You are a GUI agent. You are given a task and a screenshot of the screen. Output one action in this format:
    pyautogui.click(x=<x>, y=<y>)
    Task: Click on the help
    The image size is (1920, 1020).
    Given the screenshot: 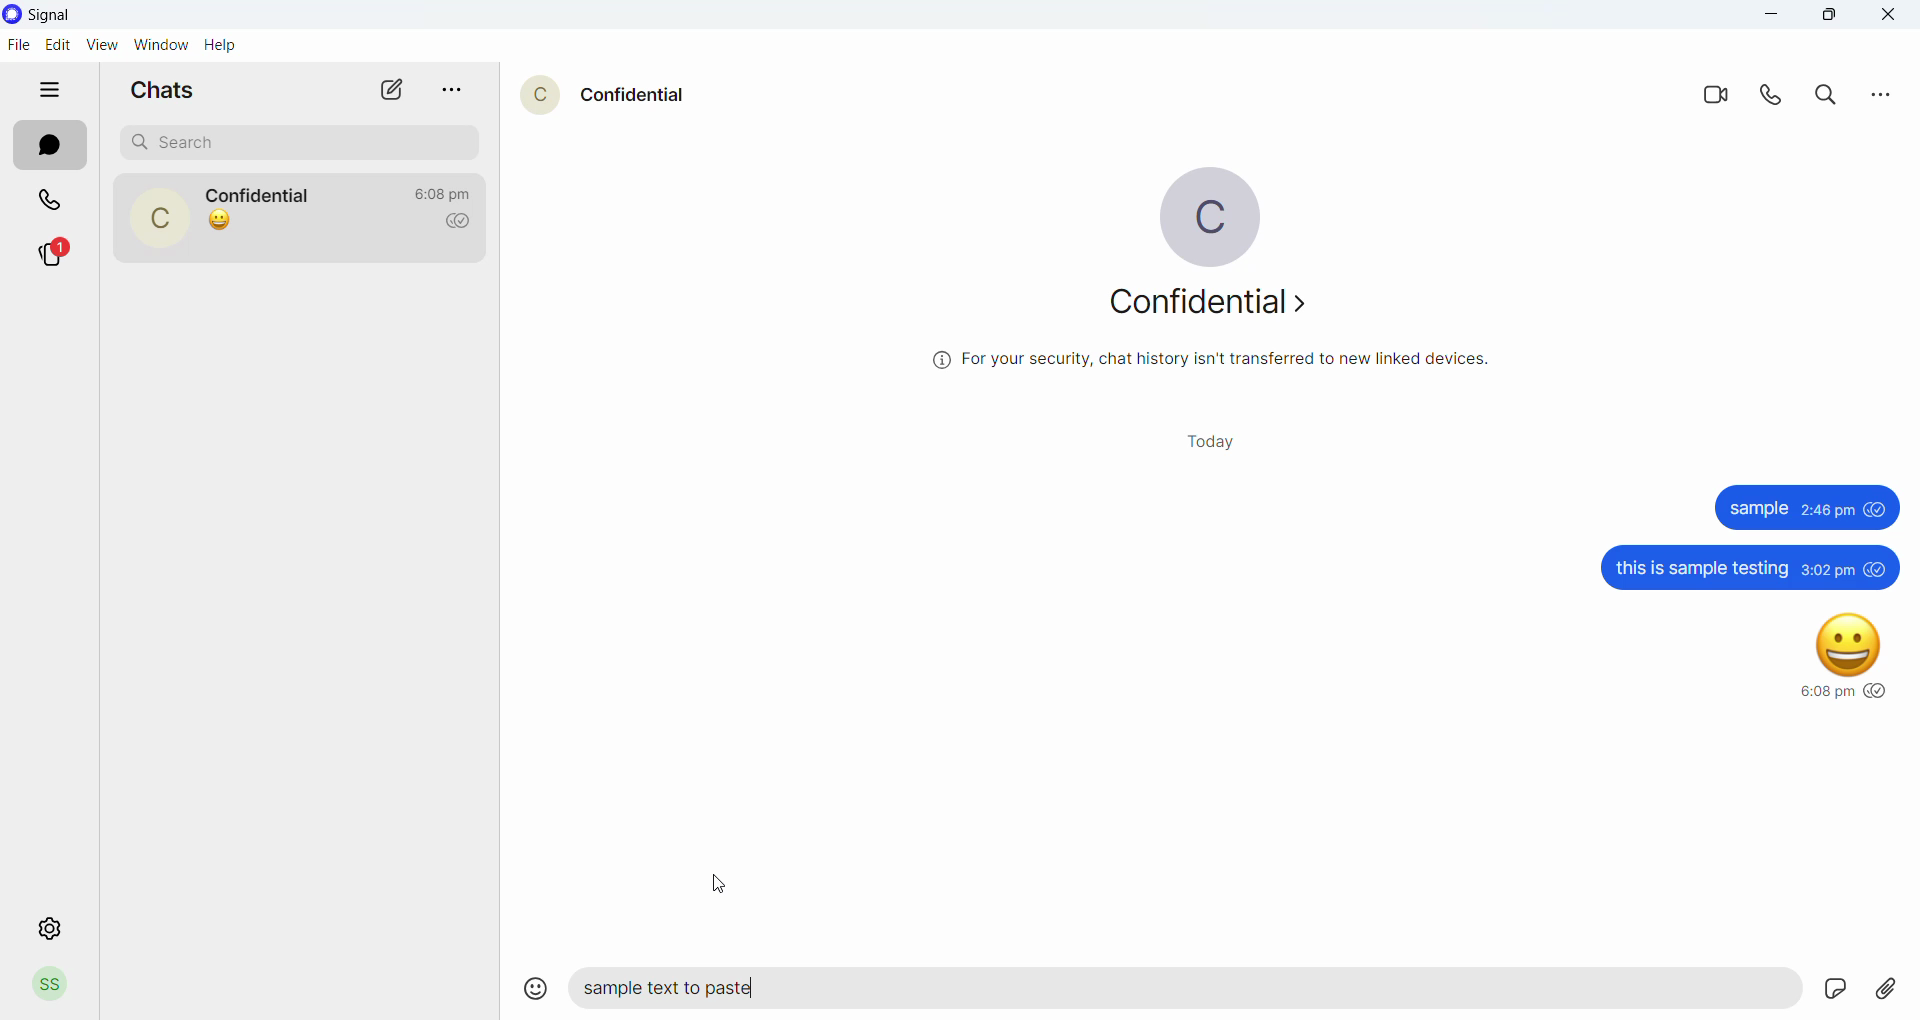 What is the action you would take?
    pyautogui.click(x=224, y=47)
    